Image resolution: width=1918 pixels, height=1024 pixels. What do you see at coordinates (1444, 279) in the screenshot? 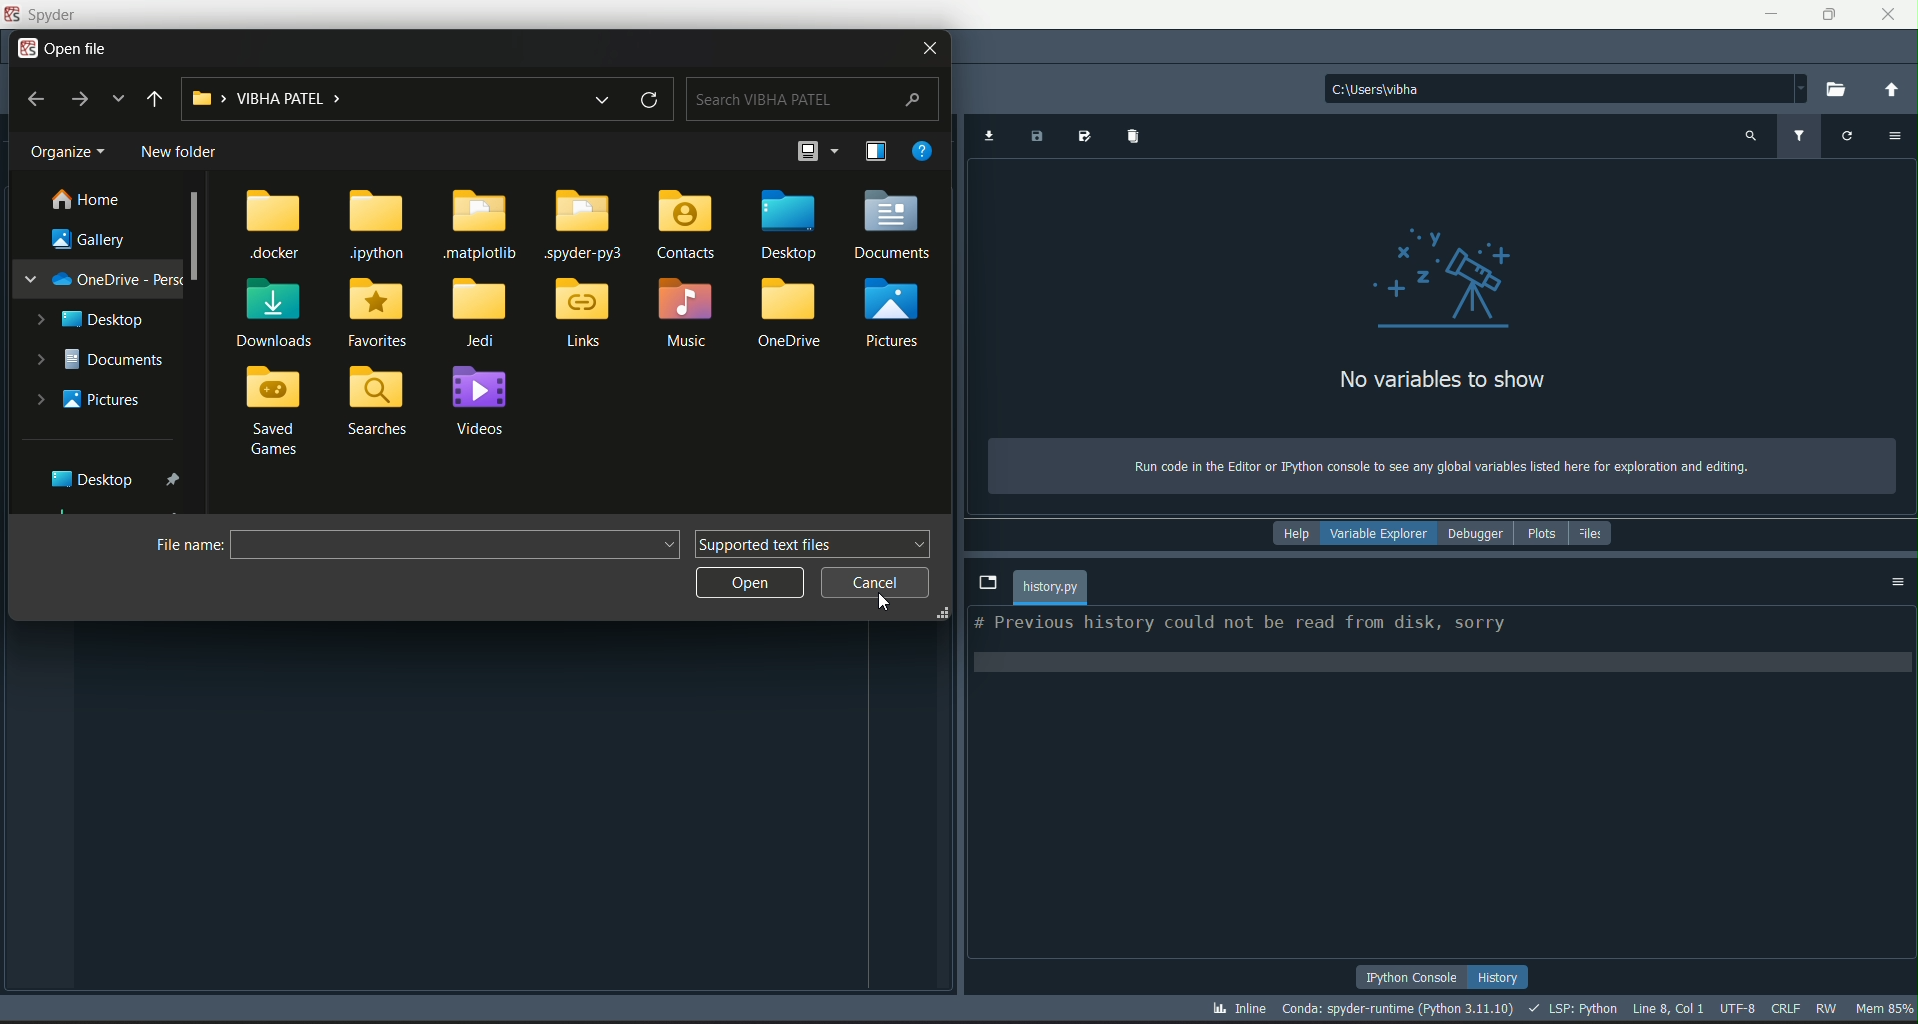
I see `graphics` at bounding box center [1444, 279].